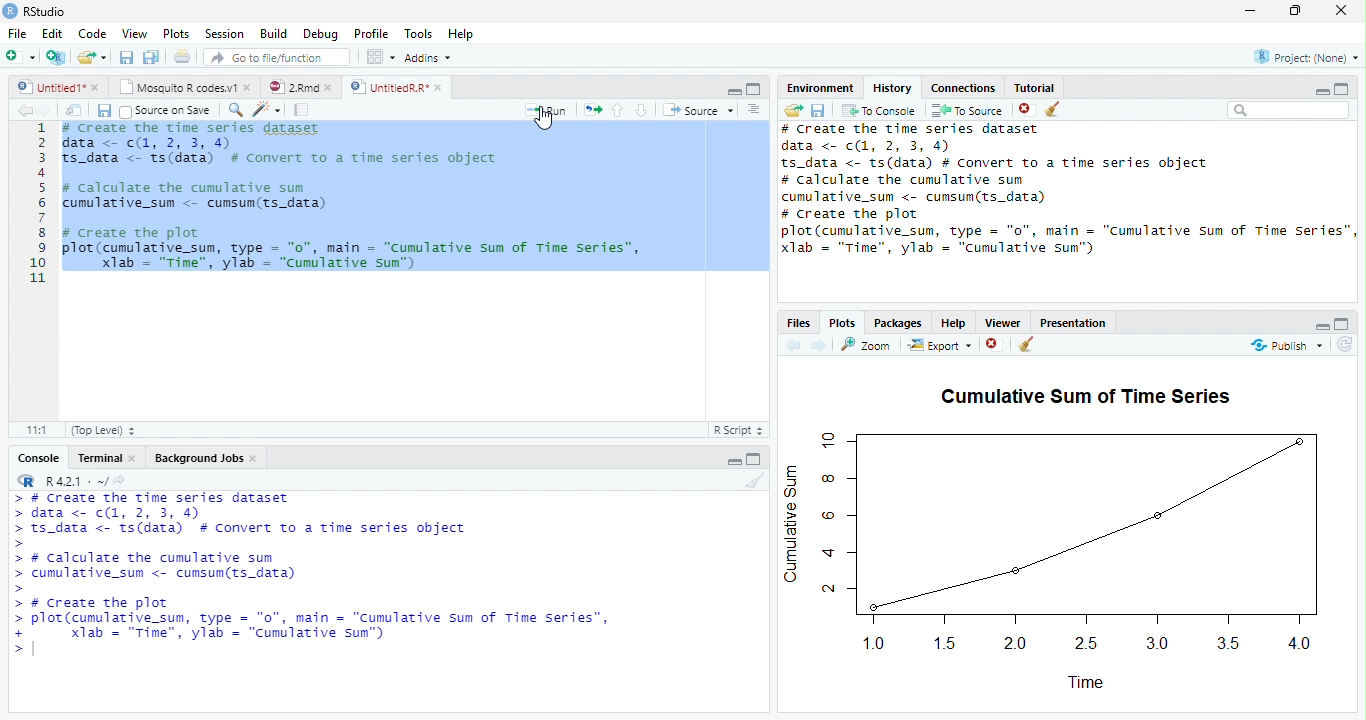  I want to click on Tutorial, so click(1036, 86).